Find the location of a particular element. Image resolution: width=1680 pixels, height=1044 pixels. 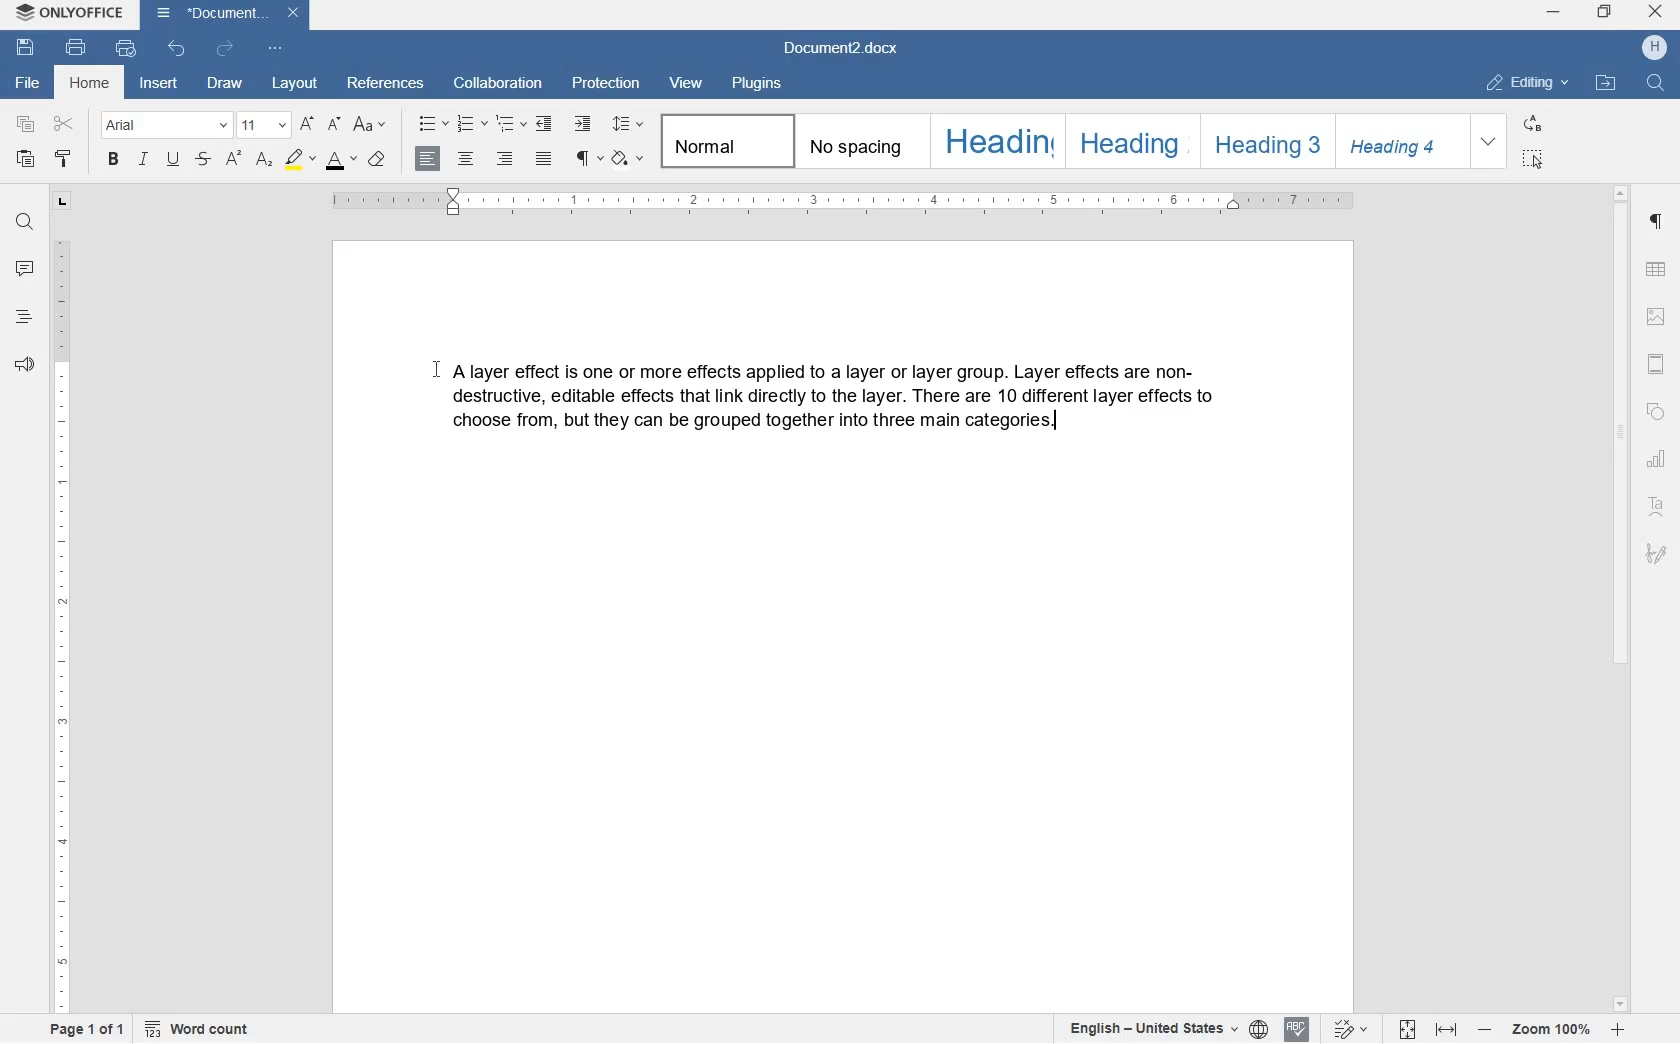

track changes is located at coordinates (1352, 1029).